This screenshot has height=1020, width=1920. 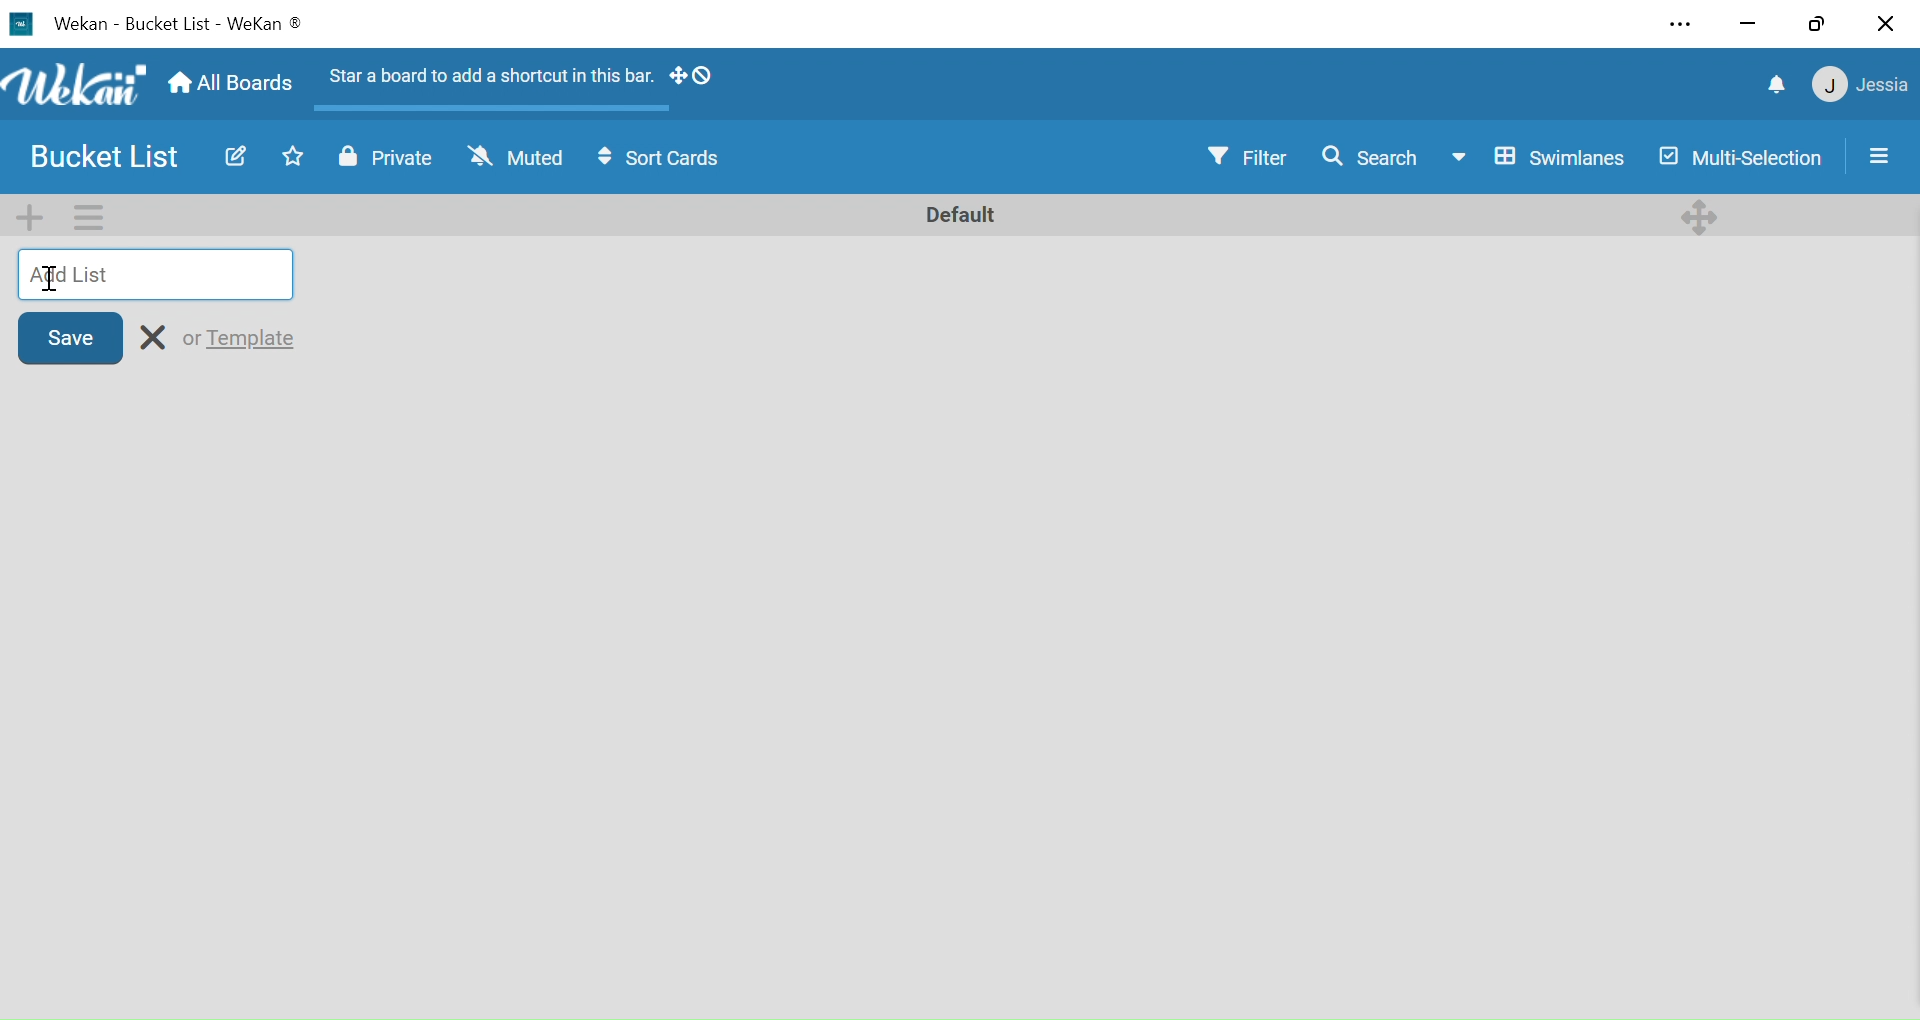 I want to click on Save, so click(x=70, y=336).